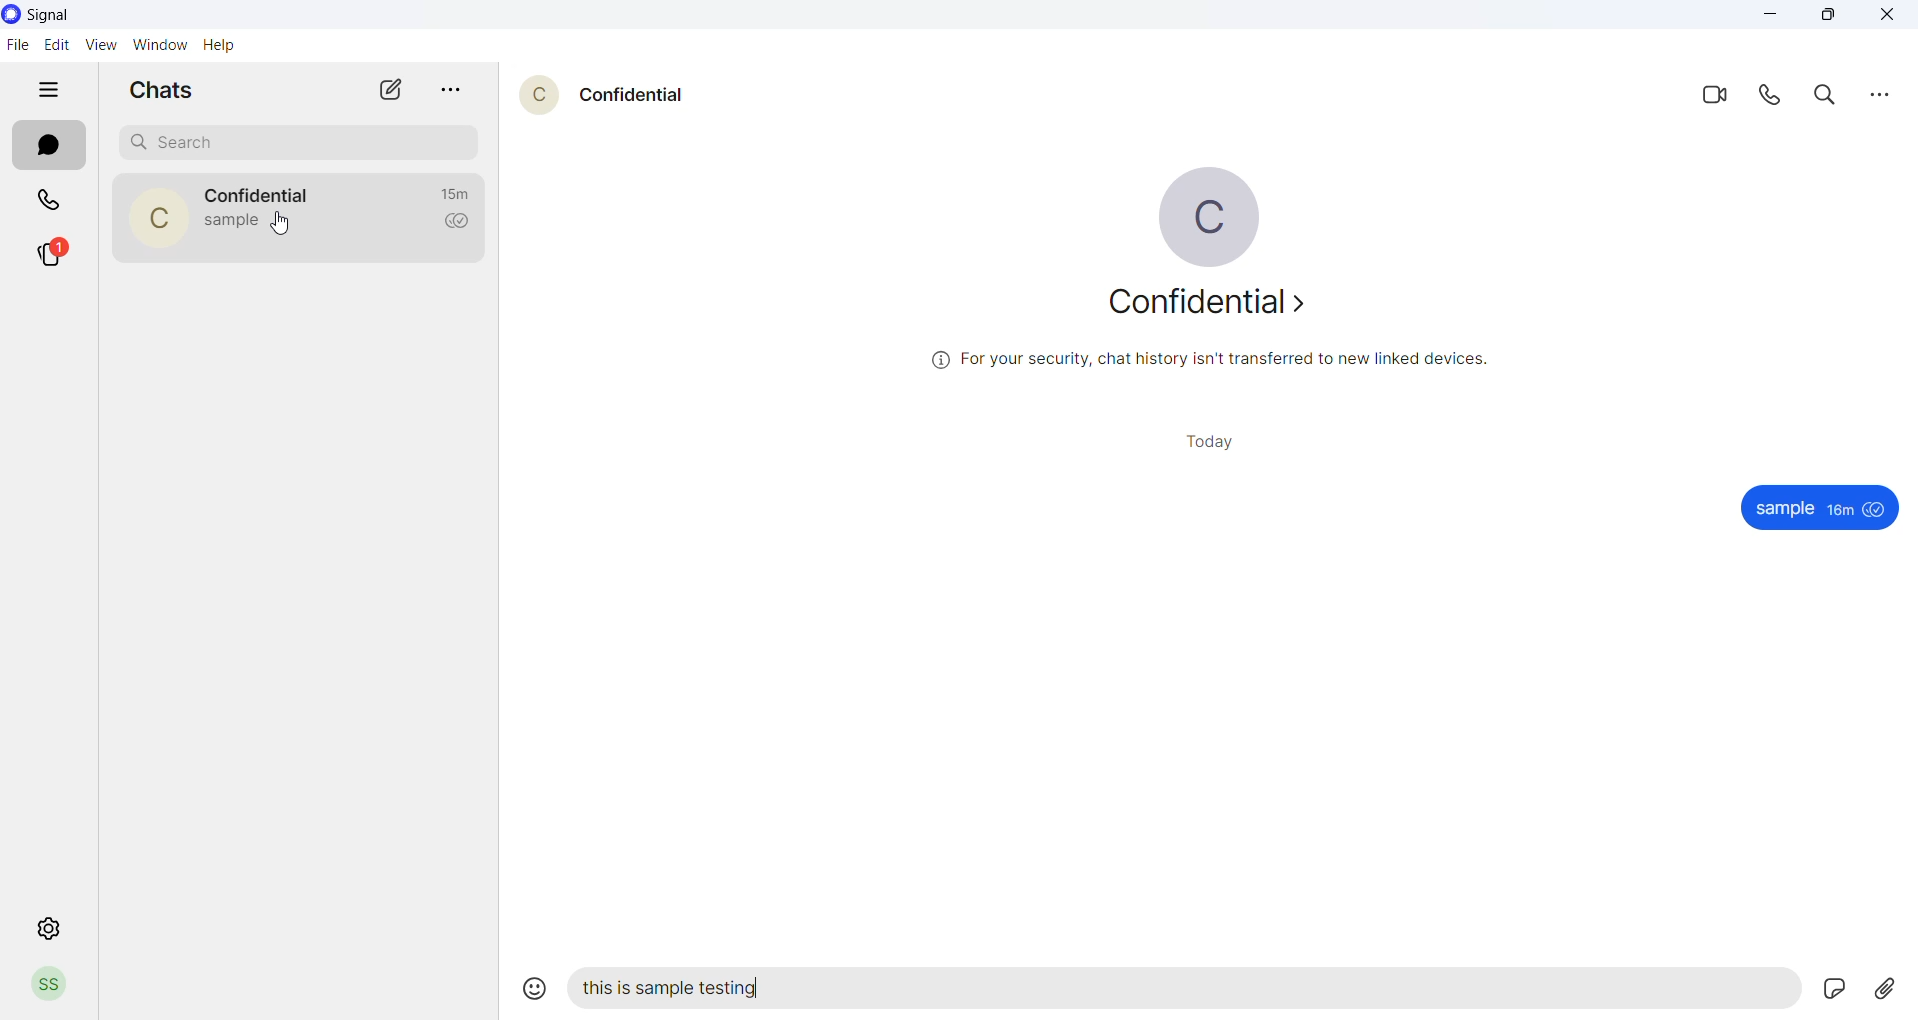 This screenshot has height=1020, width=1918. I want to click on settings , so click(45, 928).